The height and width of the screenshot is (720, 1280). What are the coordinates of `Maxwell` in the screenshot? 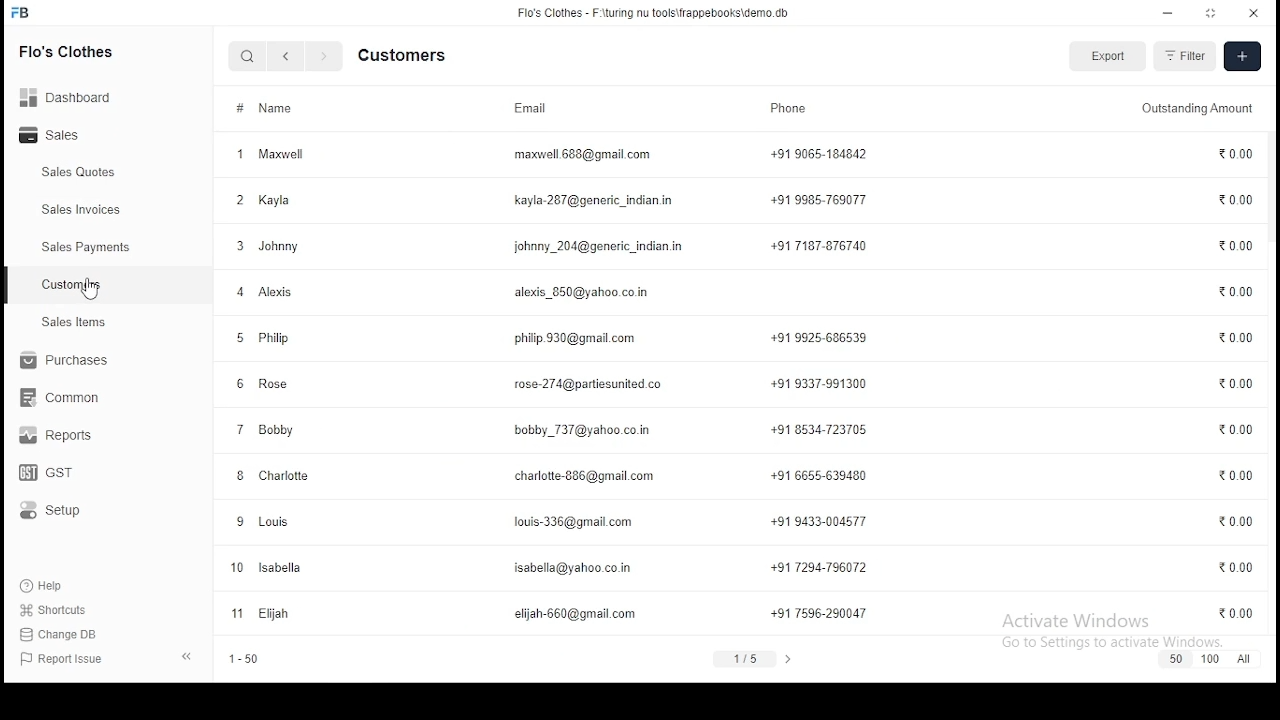 It's located at (282, 155).